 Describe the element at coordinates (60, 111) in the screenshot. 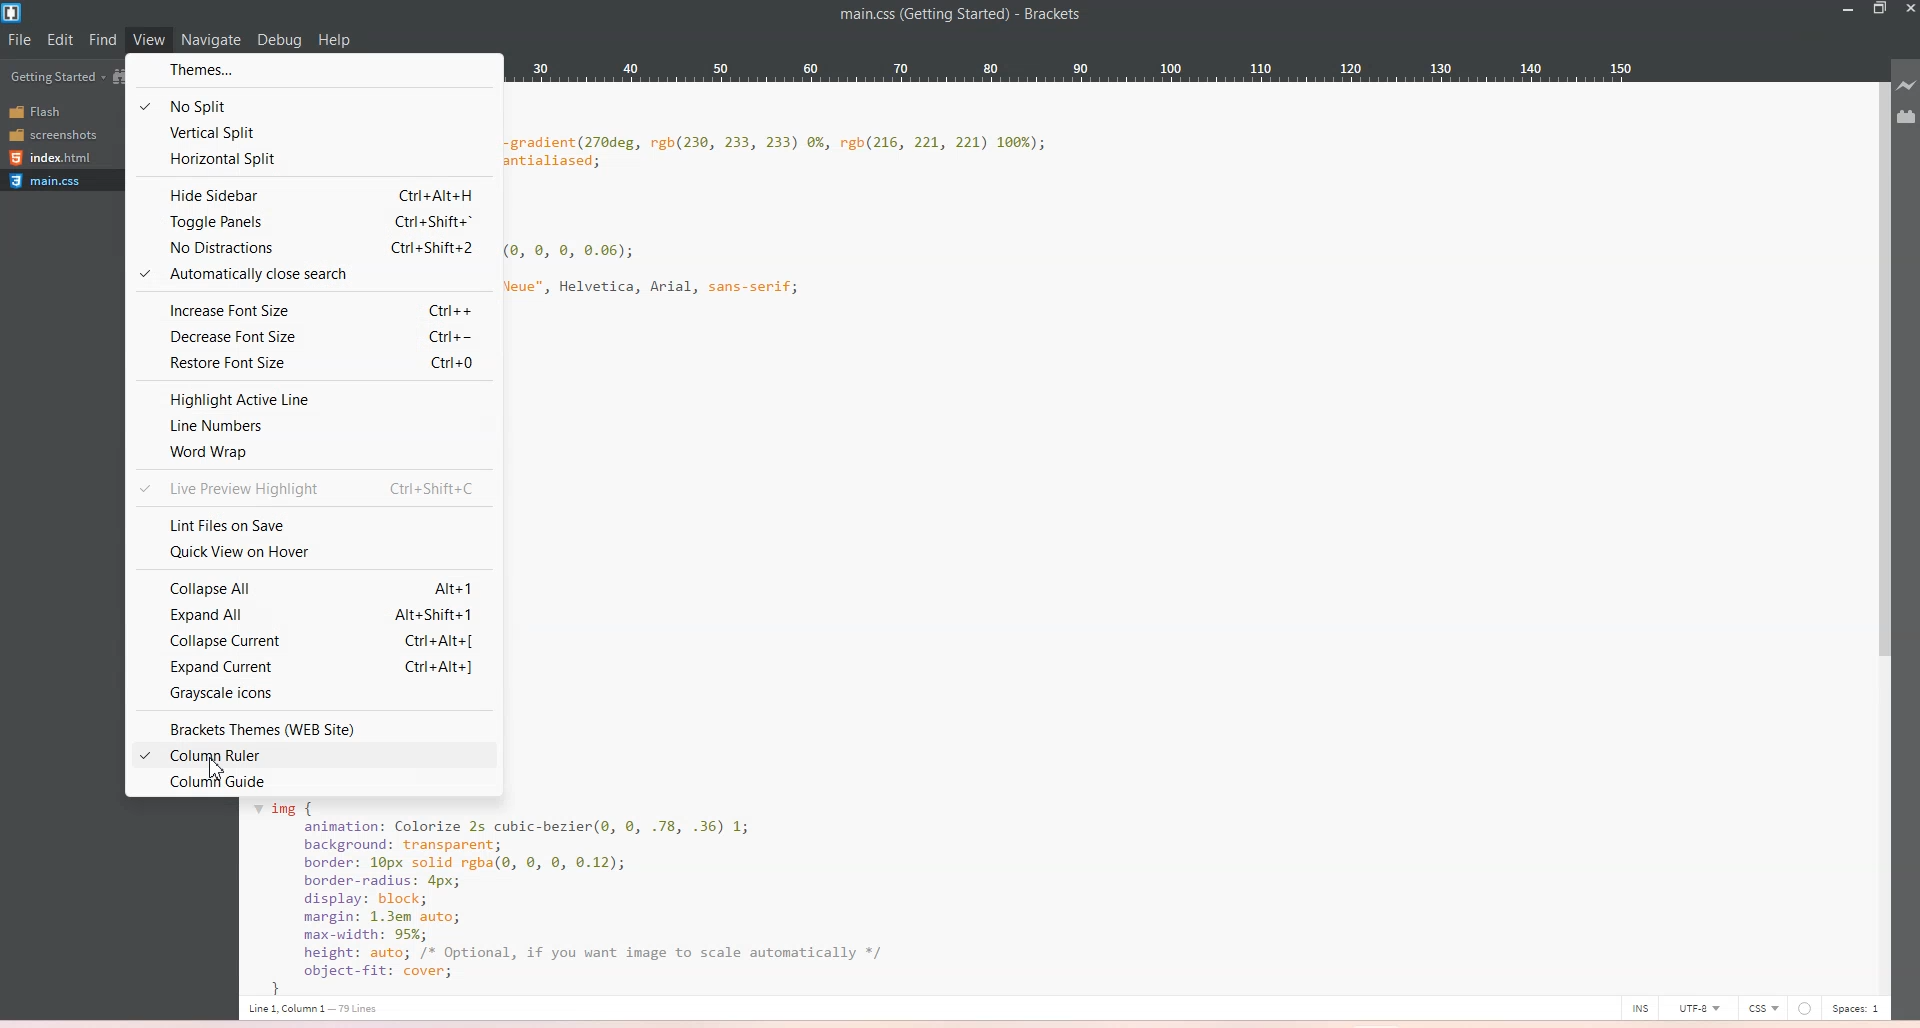

I see `Flash` at that location.